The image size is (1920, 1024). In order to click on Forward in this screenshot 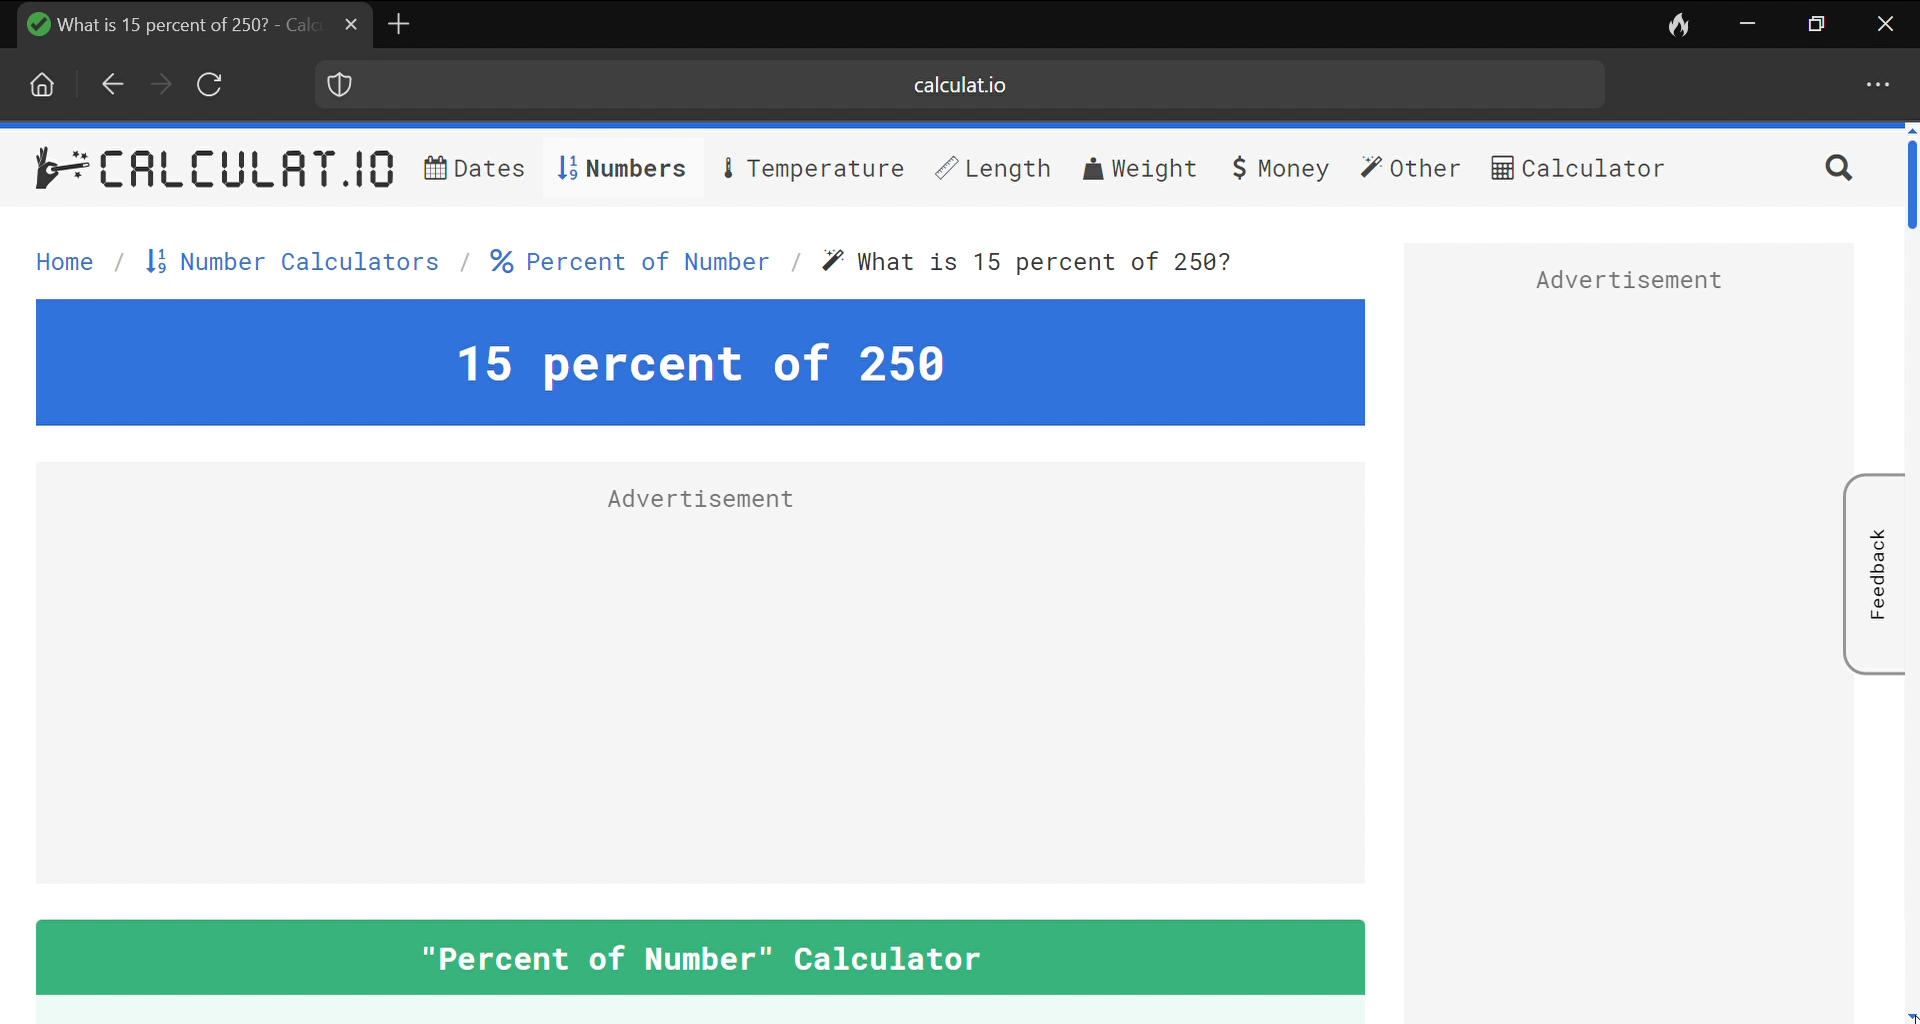, I will do `click(161, 84)`.